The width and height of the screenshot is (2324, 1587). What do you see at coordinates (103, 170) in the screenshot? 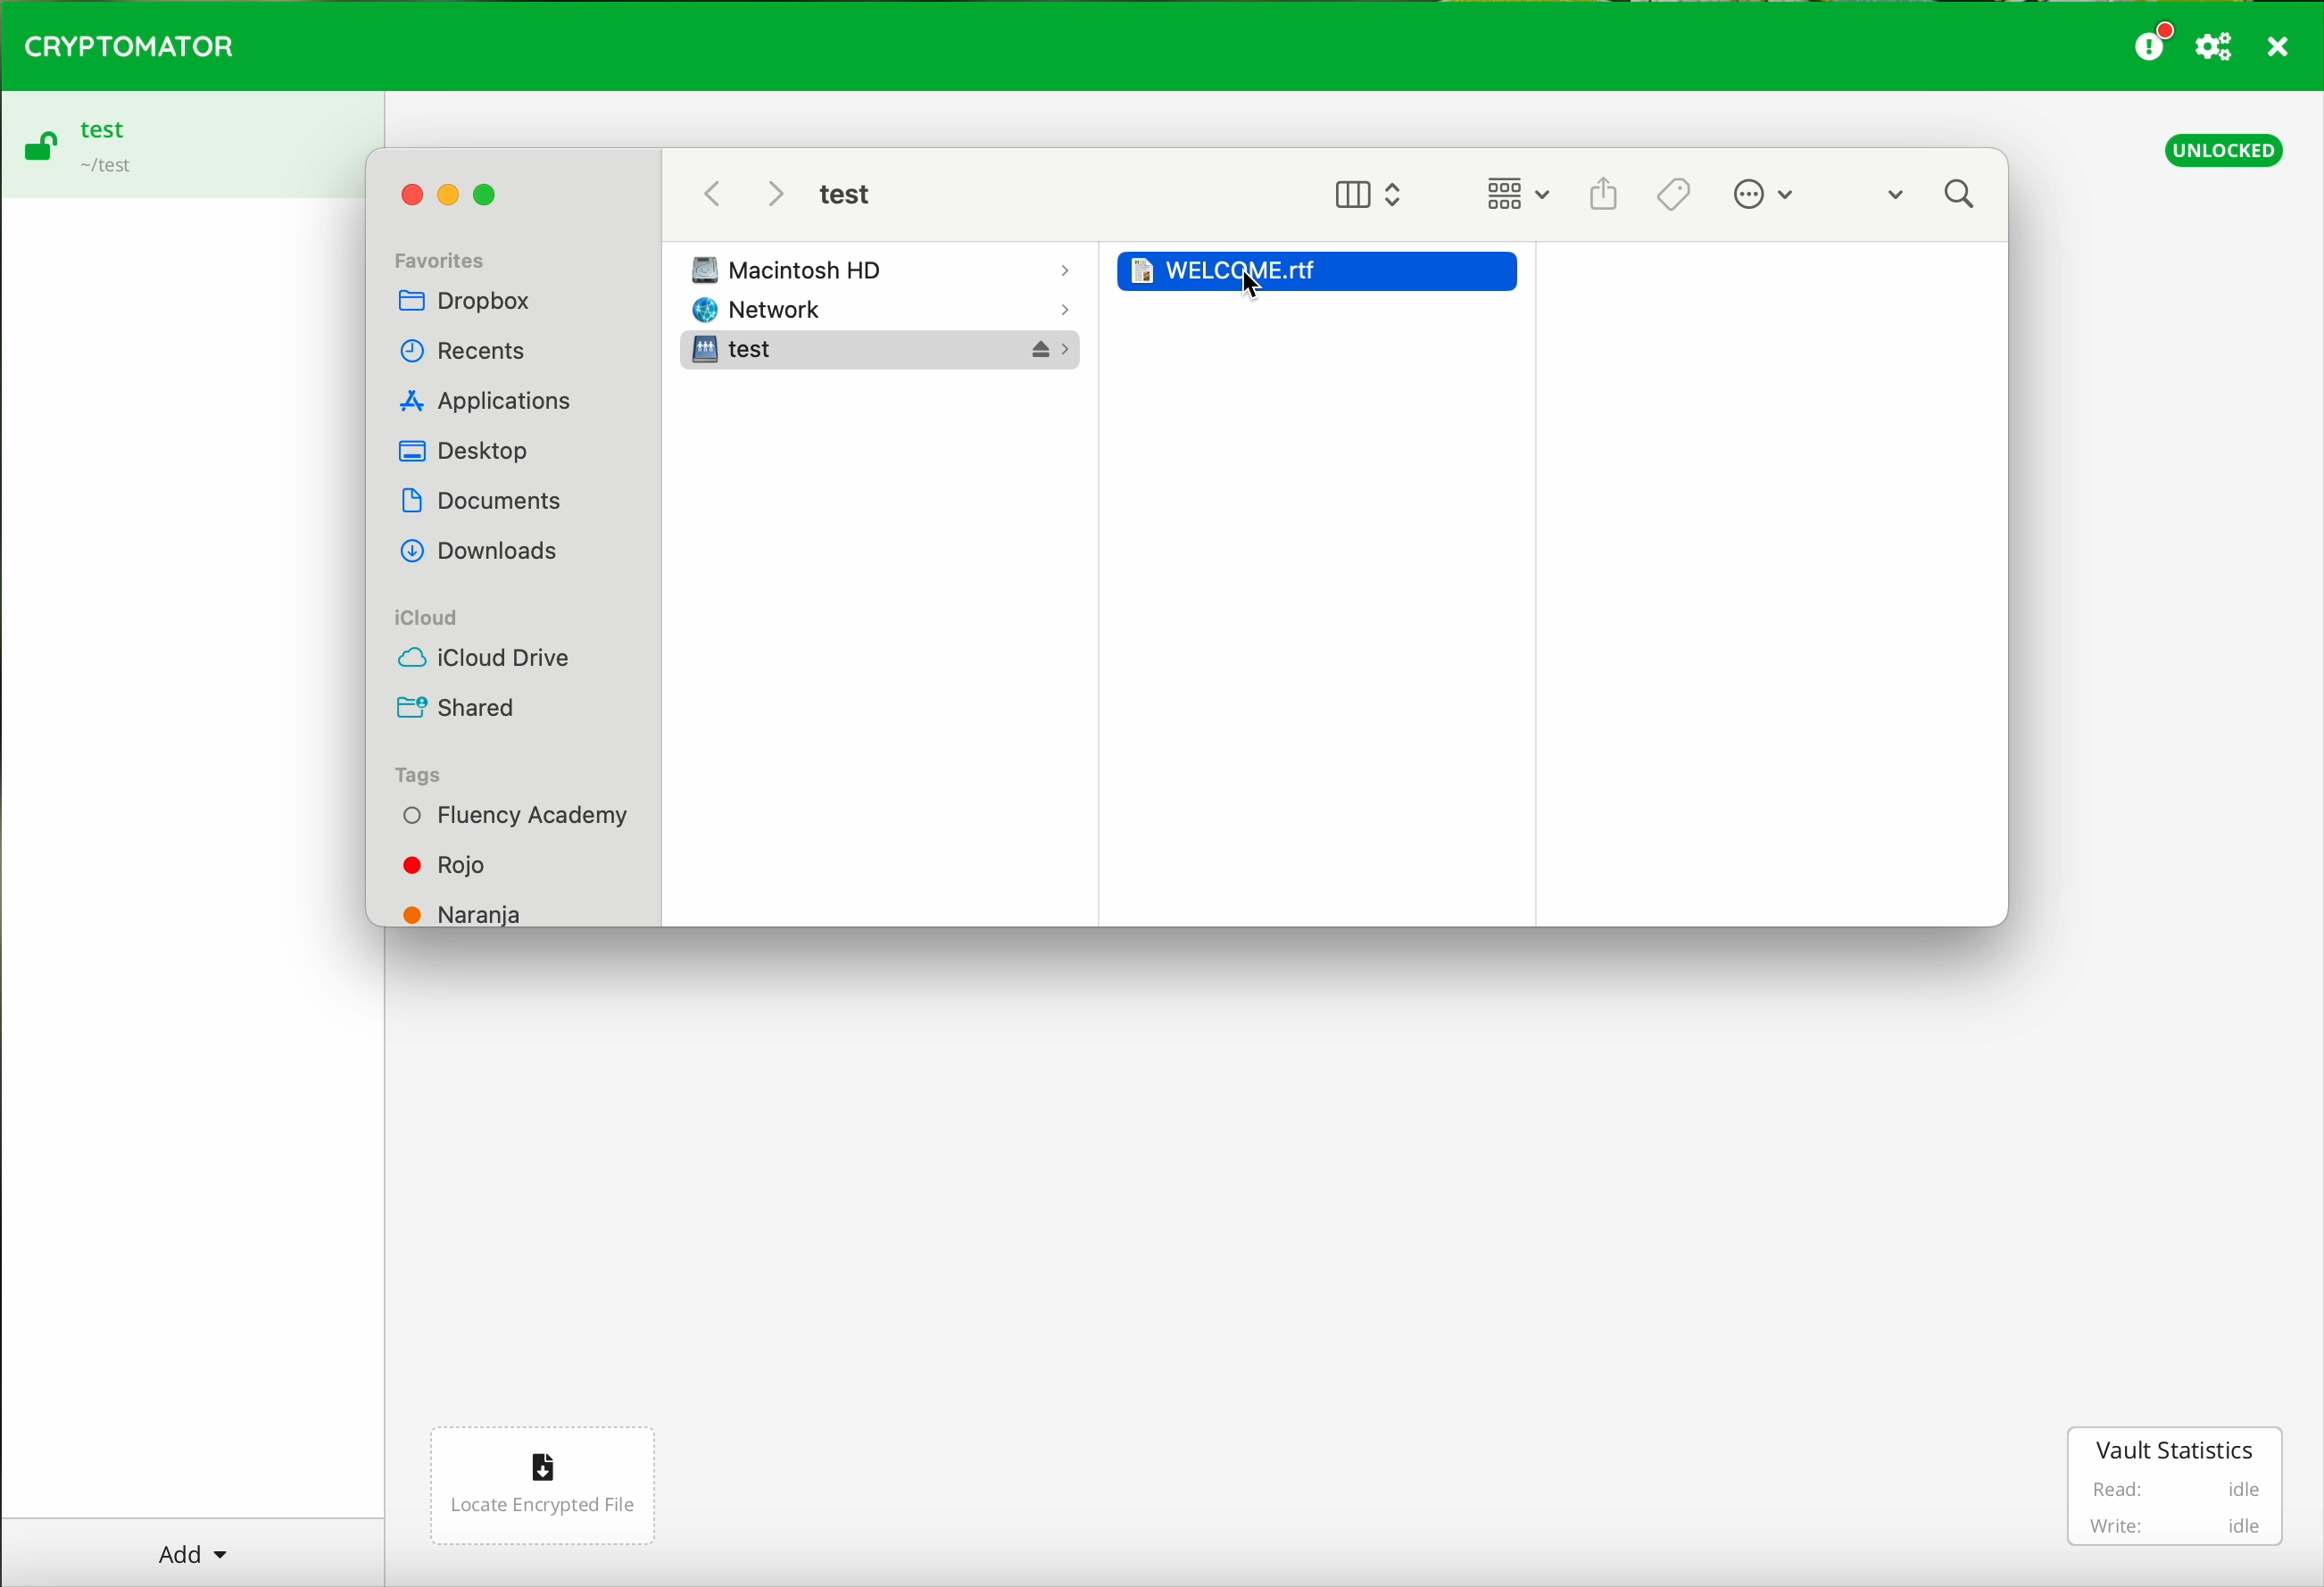
I see `~/test` at bounding box center [103, 170].